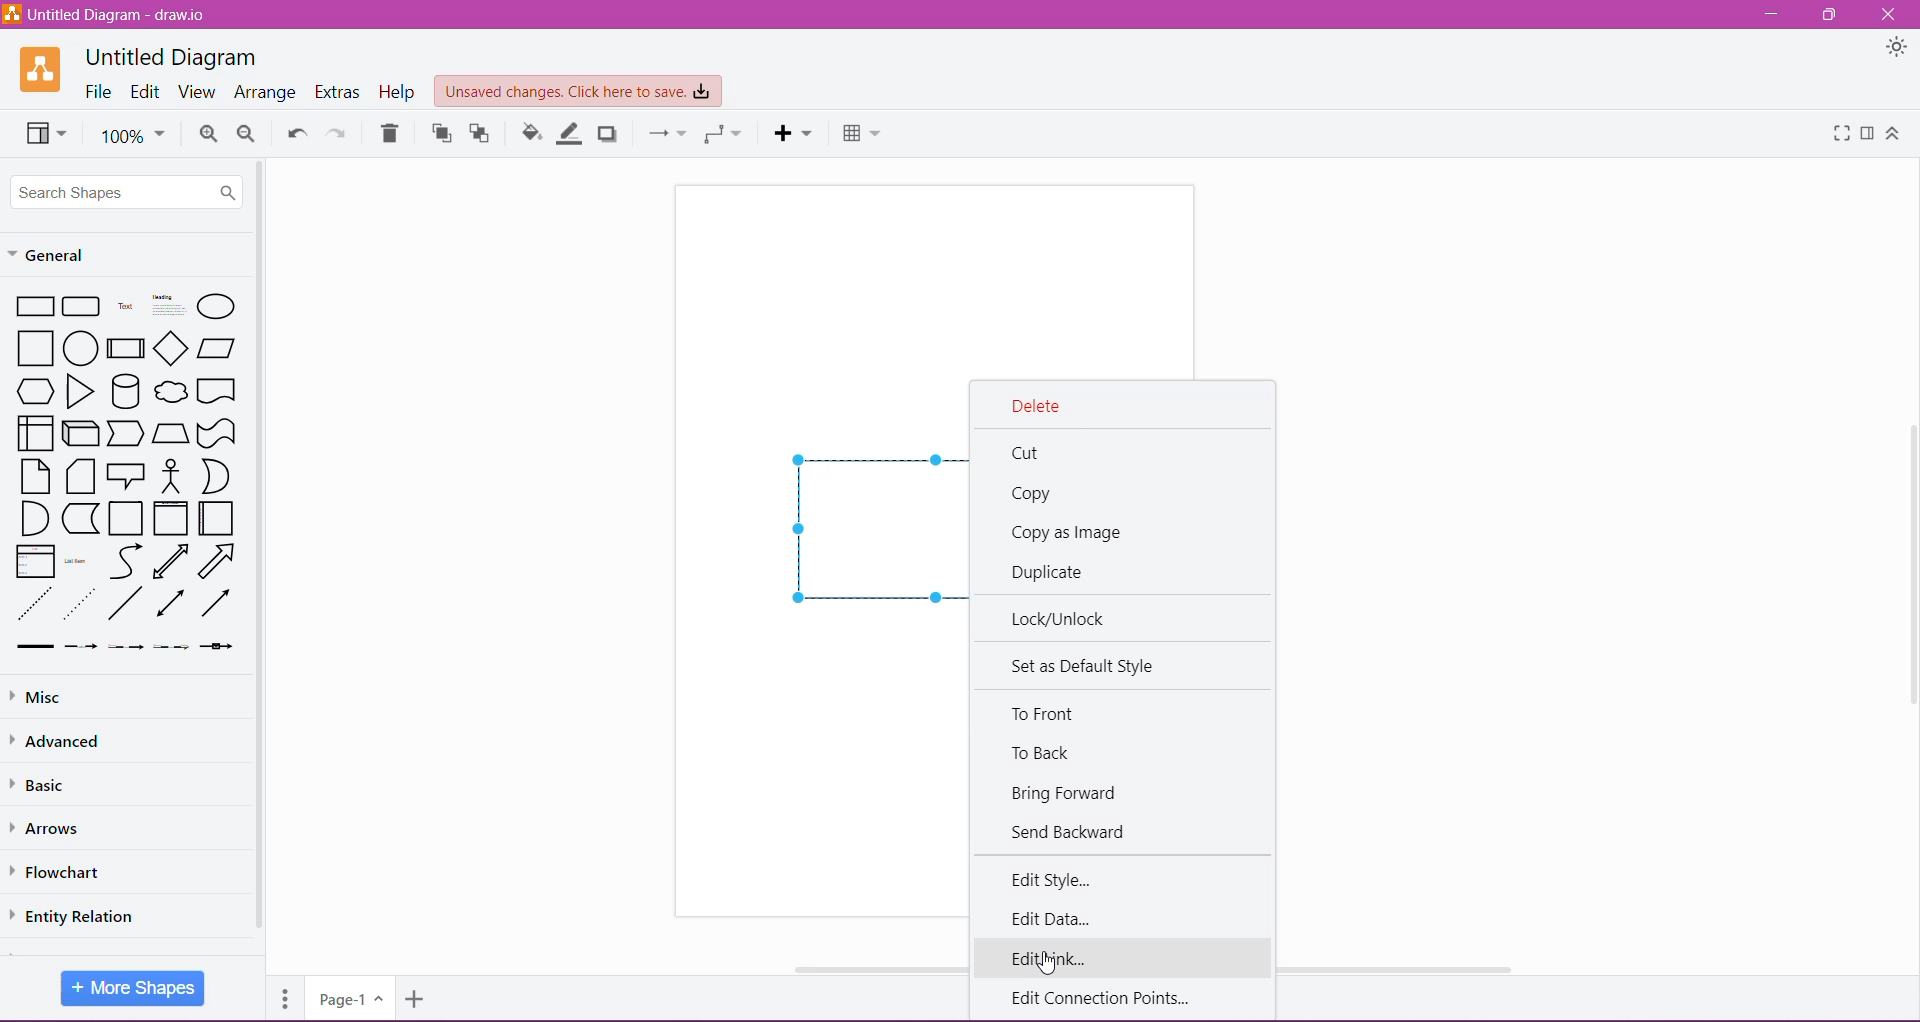 This screenshot has width=1920, height=1022. What do you see at coordinates (1069, 832) in the screenshot?
I see `Send Backward` at bounding box center [1069, 832].